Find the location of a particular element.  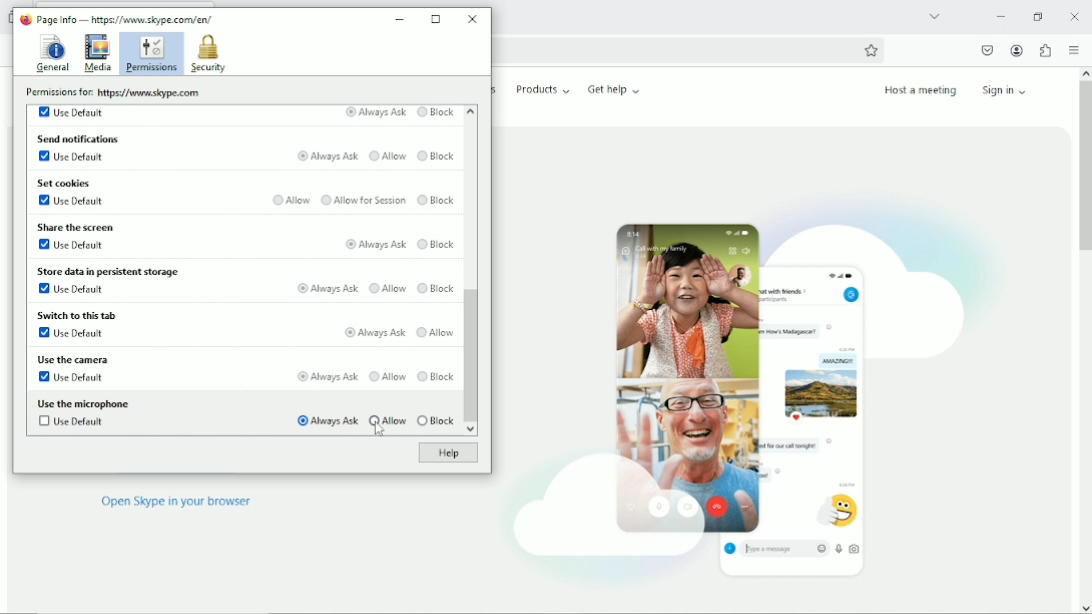

List all tabs is located at coordinates (934, 15).